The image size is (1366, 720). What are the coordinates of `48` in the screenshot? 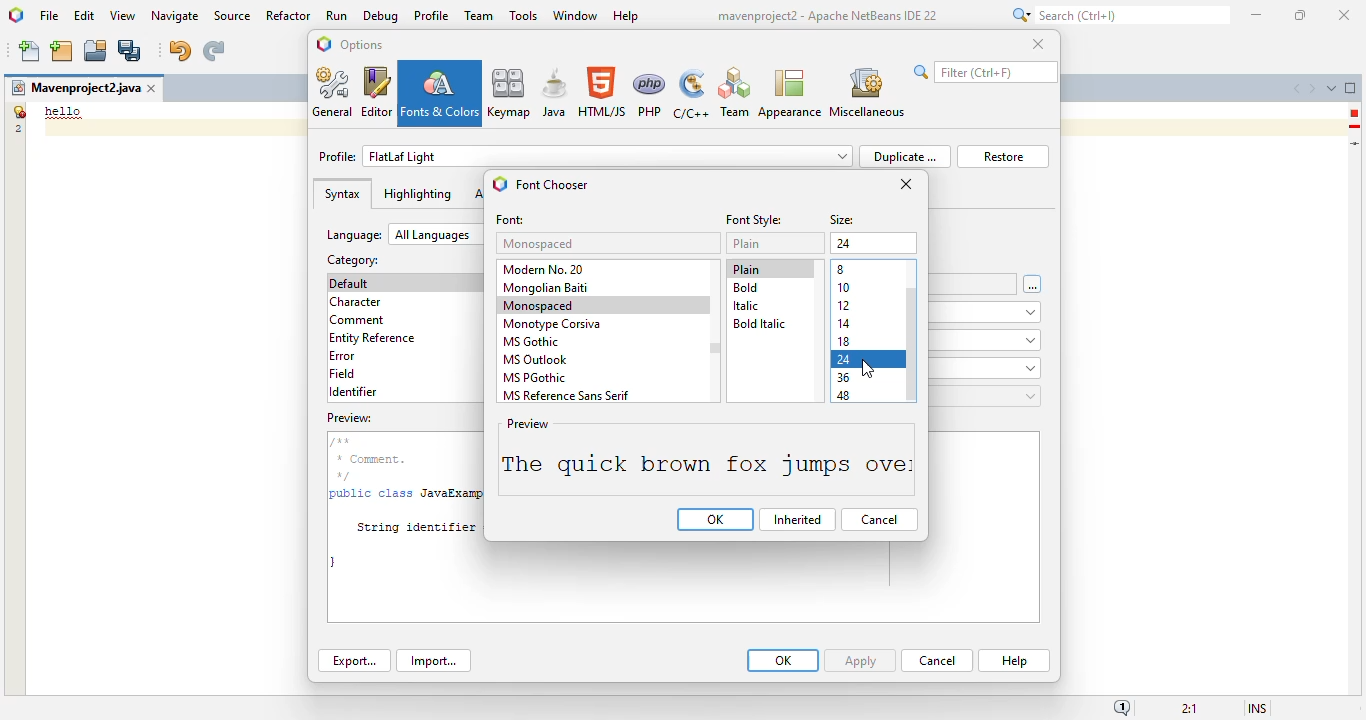 It's located at (844, 397).